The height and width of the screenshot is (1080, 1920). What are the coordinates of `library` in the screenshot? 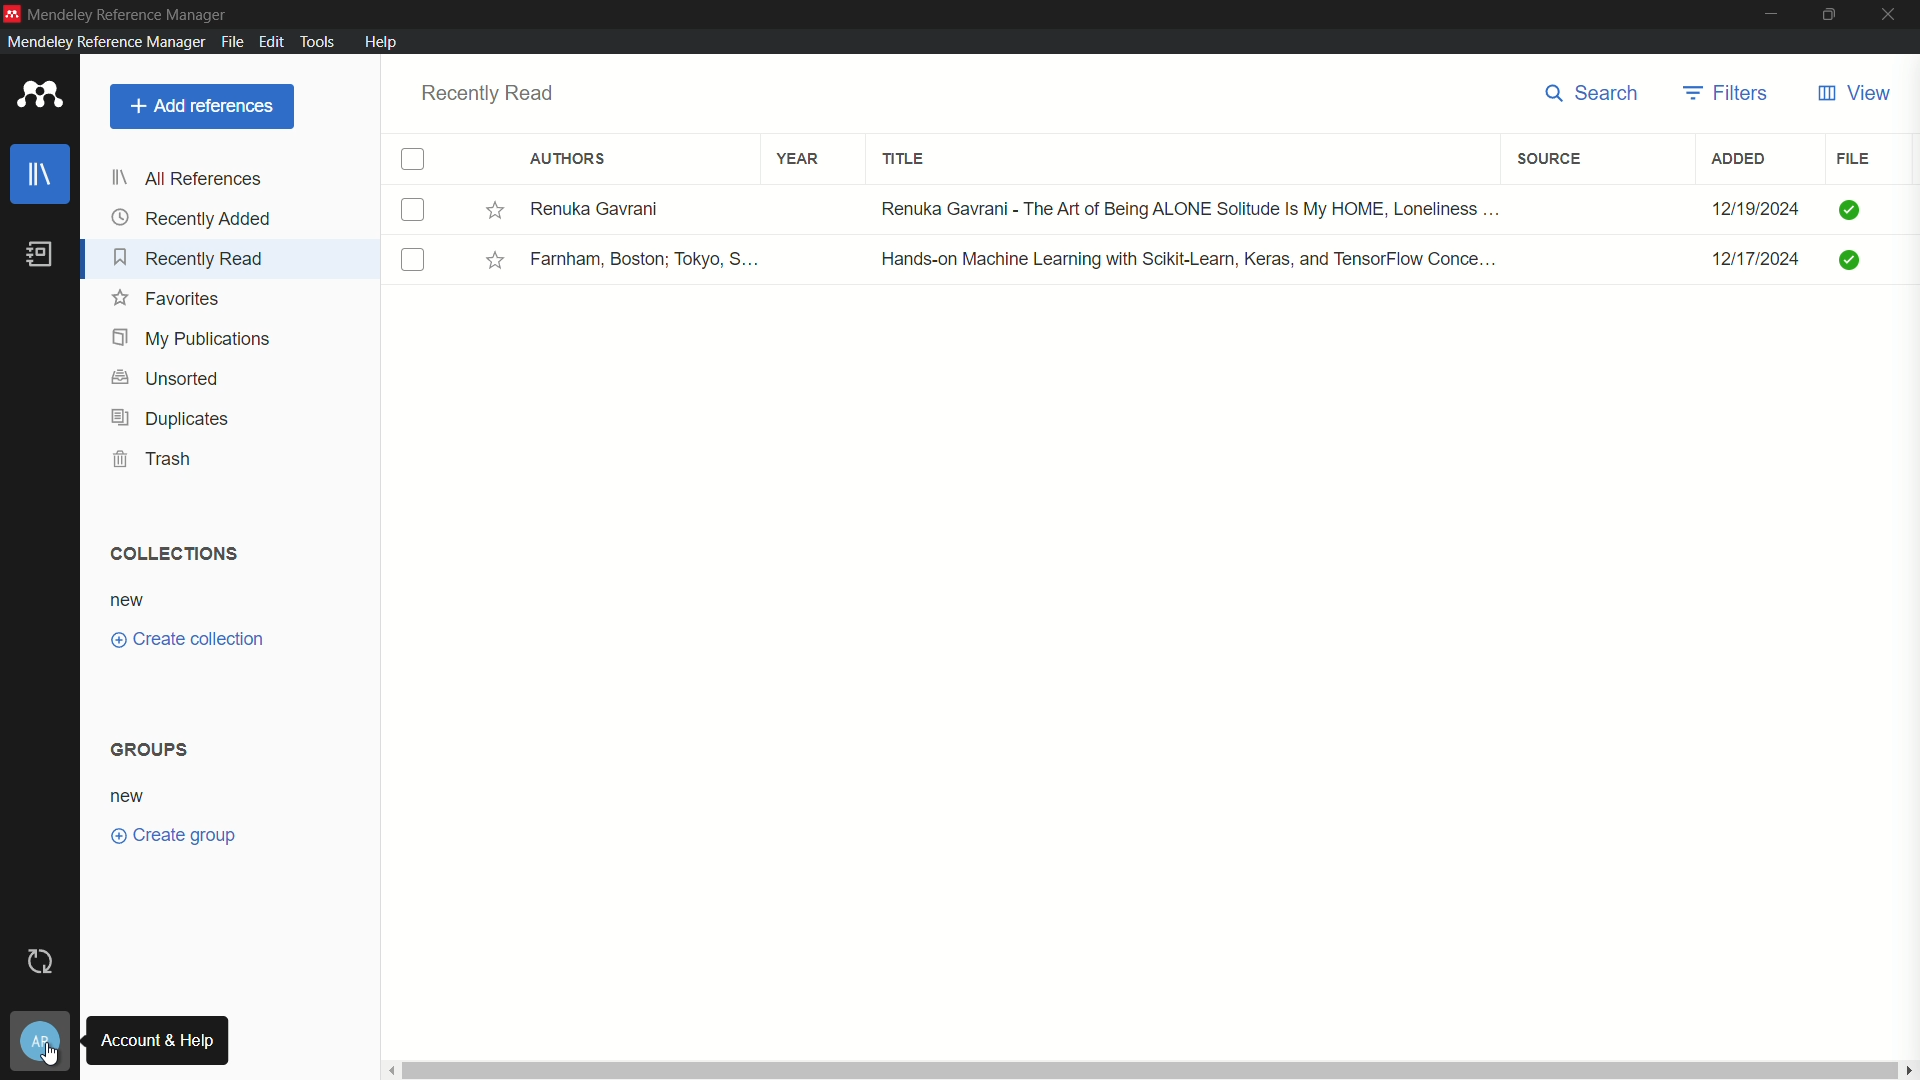 It's located at (42, 174).